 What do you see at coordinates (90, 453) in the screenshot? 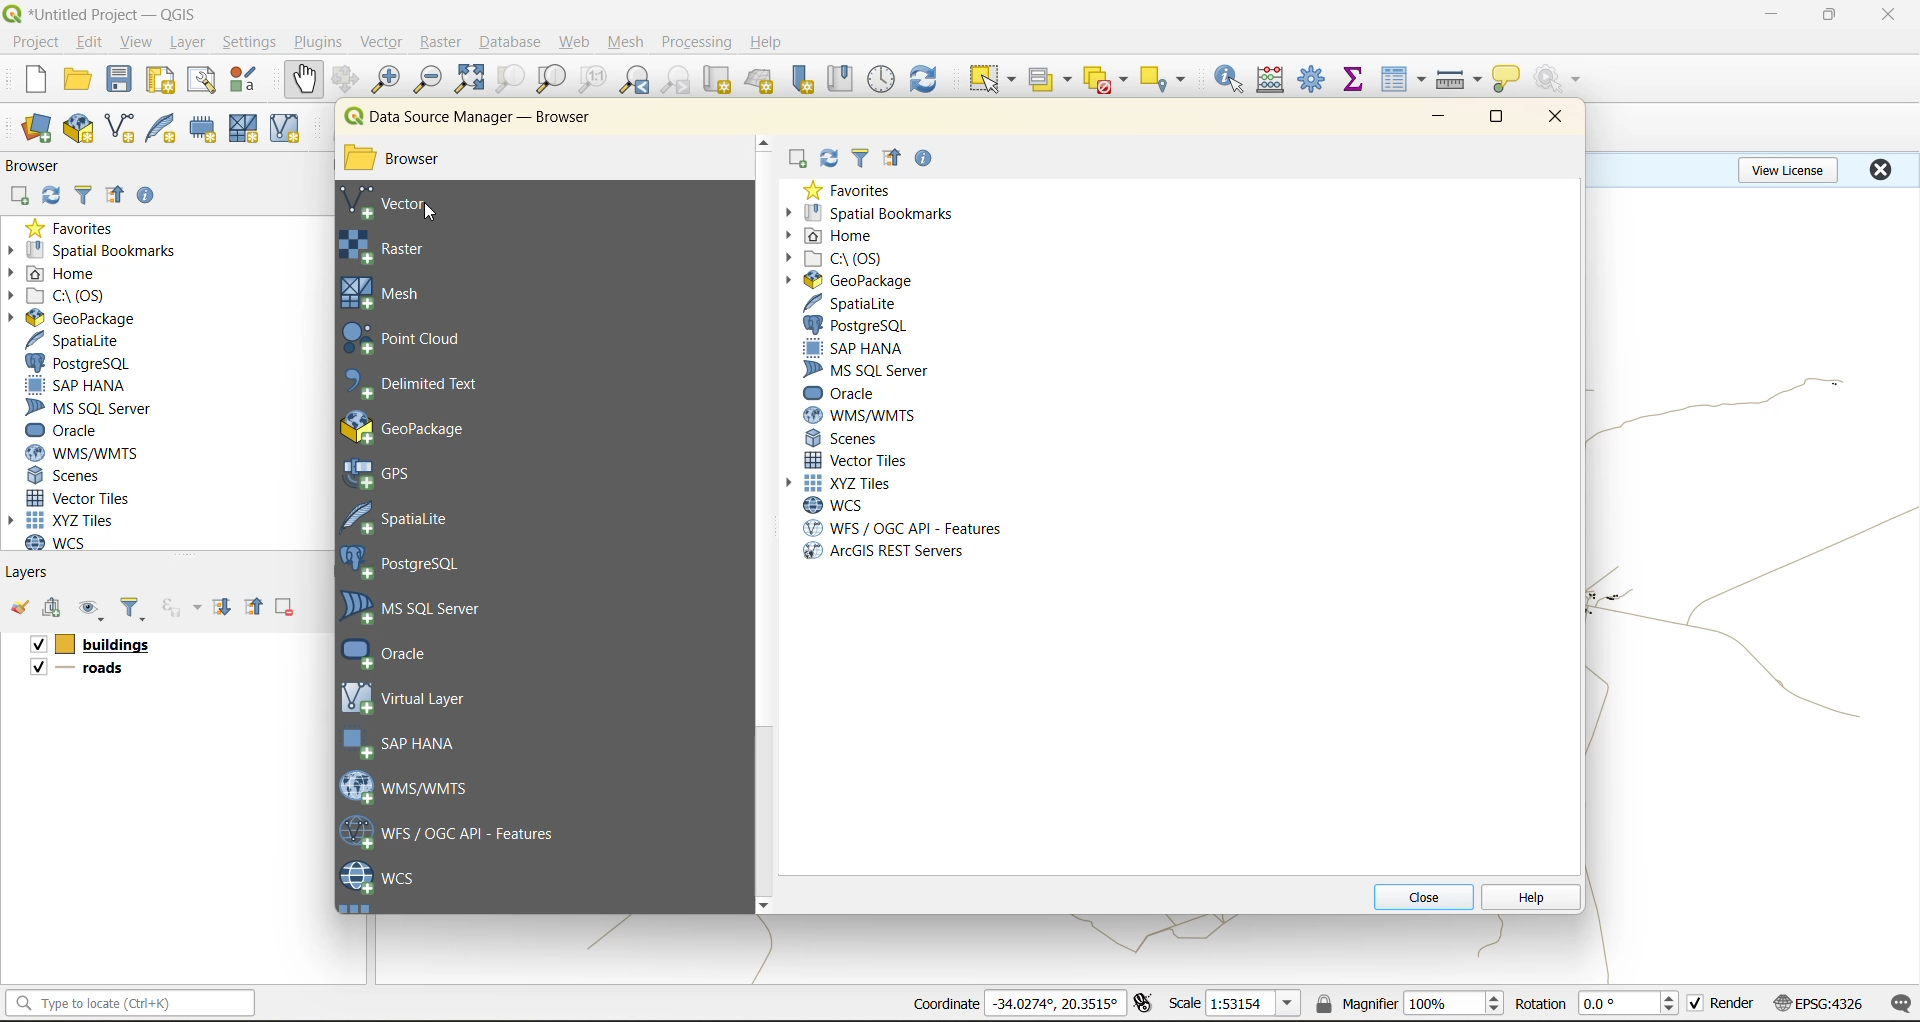
I see `wms/wmts` at bounding box center [90, 453].